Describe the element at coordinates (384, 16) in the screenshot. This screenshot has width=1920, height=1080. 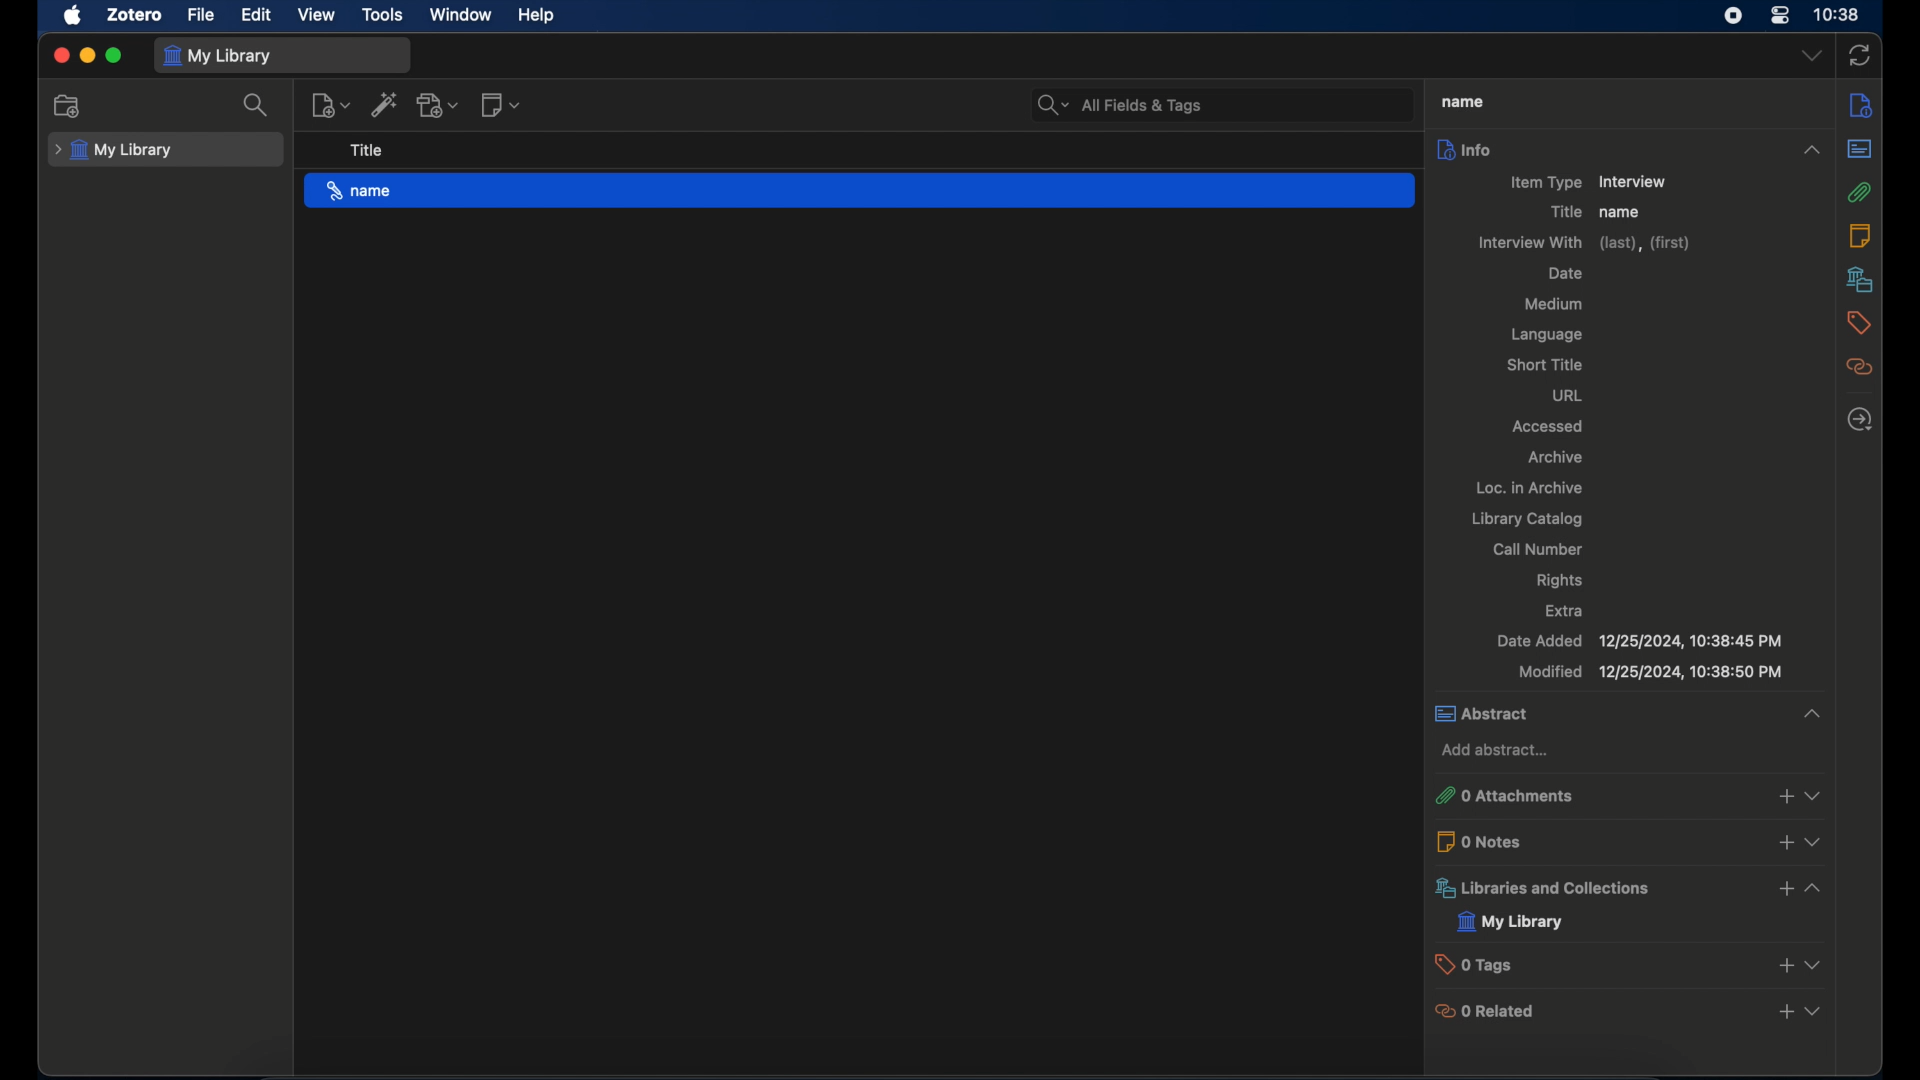
I see `tools` at that location.